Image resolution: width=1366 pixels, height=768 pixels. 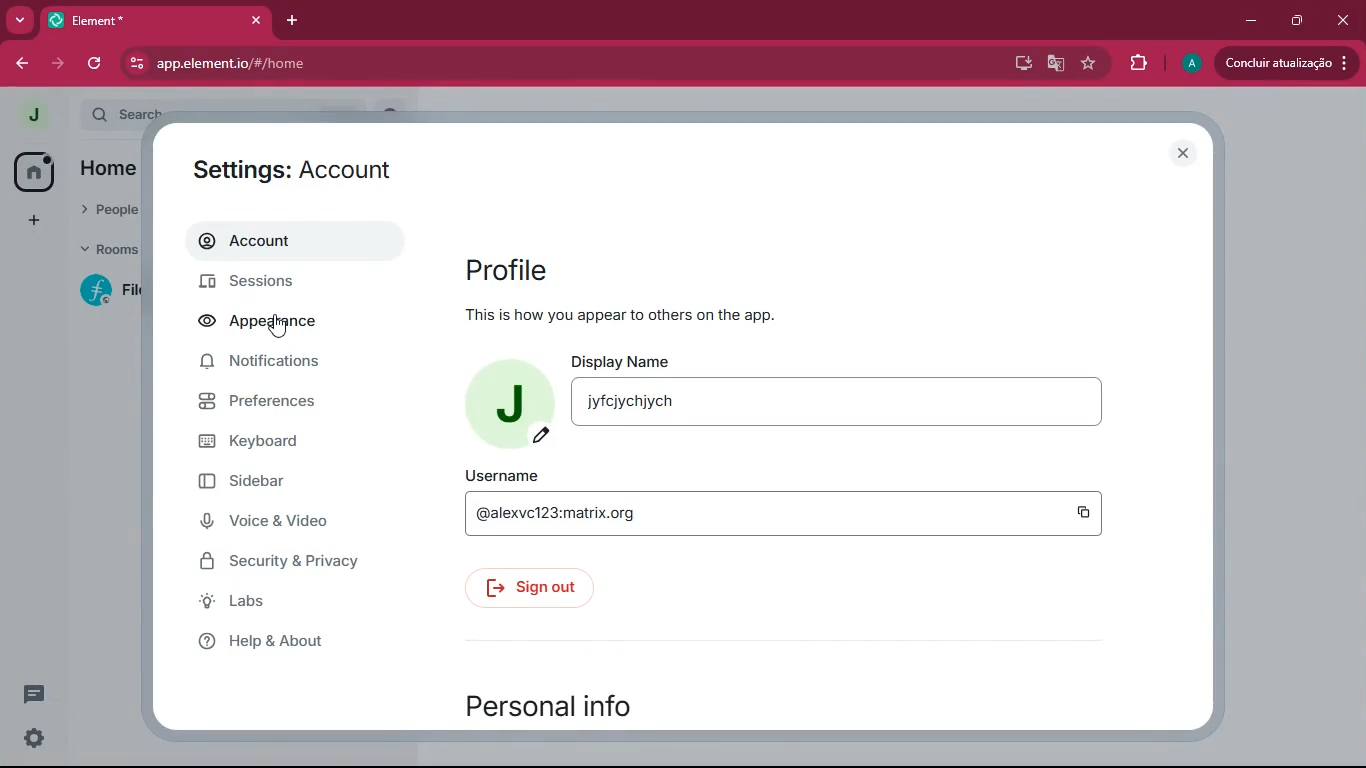 What do you see at coordinates (1135, 64) in the screenshot?
I see `extensions` at bounding box center [1135, 64].